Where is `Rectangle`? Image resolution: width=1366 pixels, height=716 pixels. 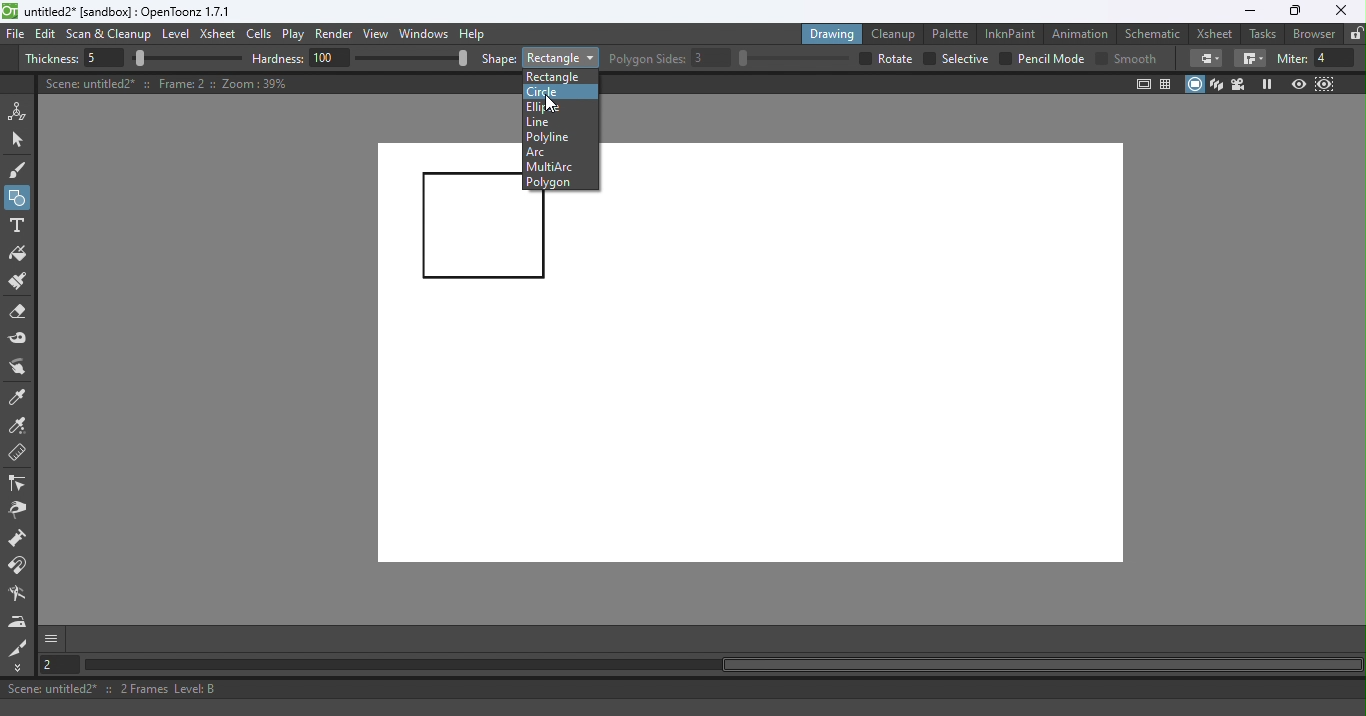
Rectangle is located at coordinates (559, 75).